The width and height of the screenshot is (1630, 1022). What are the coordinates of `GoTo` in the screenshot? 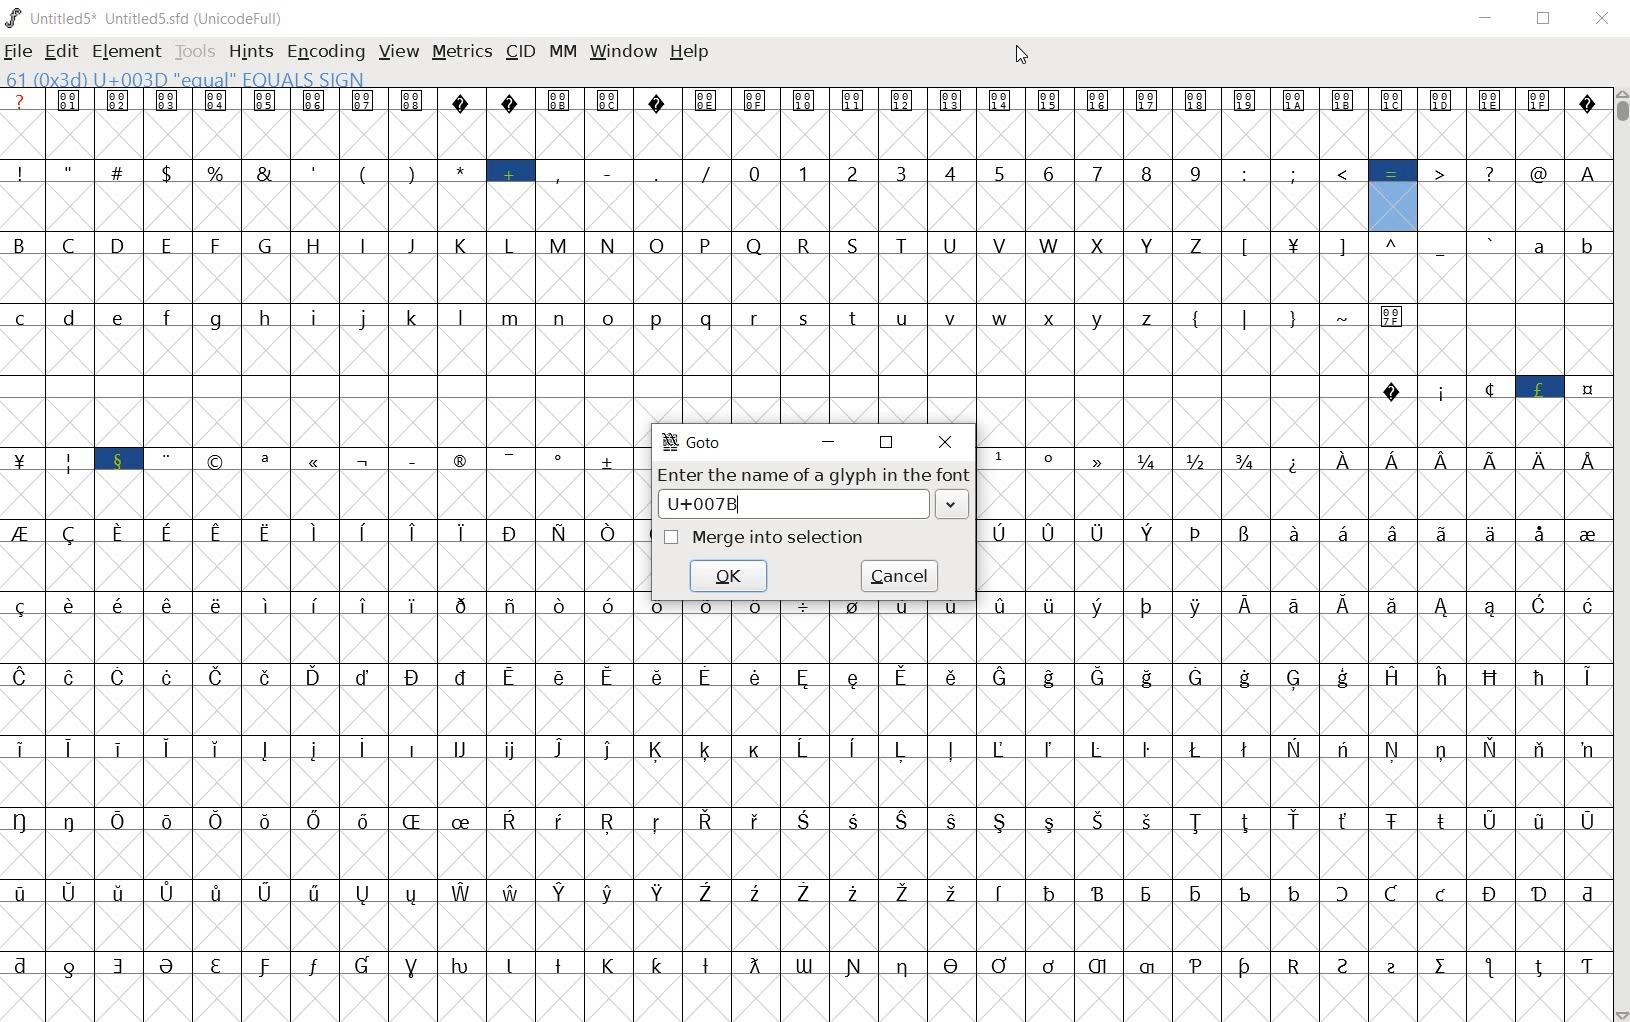 It's located at (692, 442).